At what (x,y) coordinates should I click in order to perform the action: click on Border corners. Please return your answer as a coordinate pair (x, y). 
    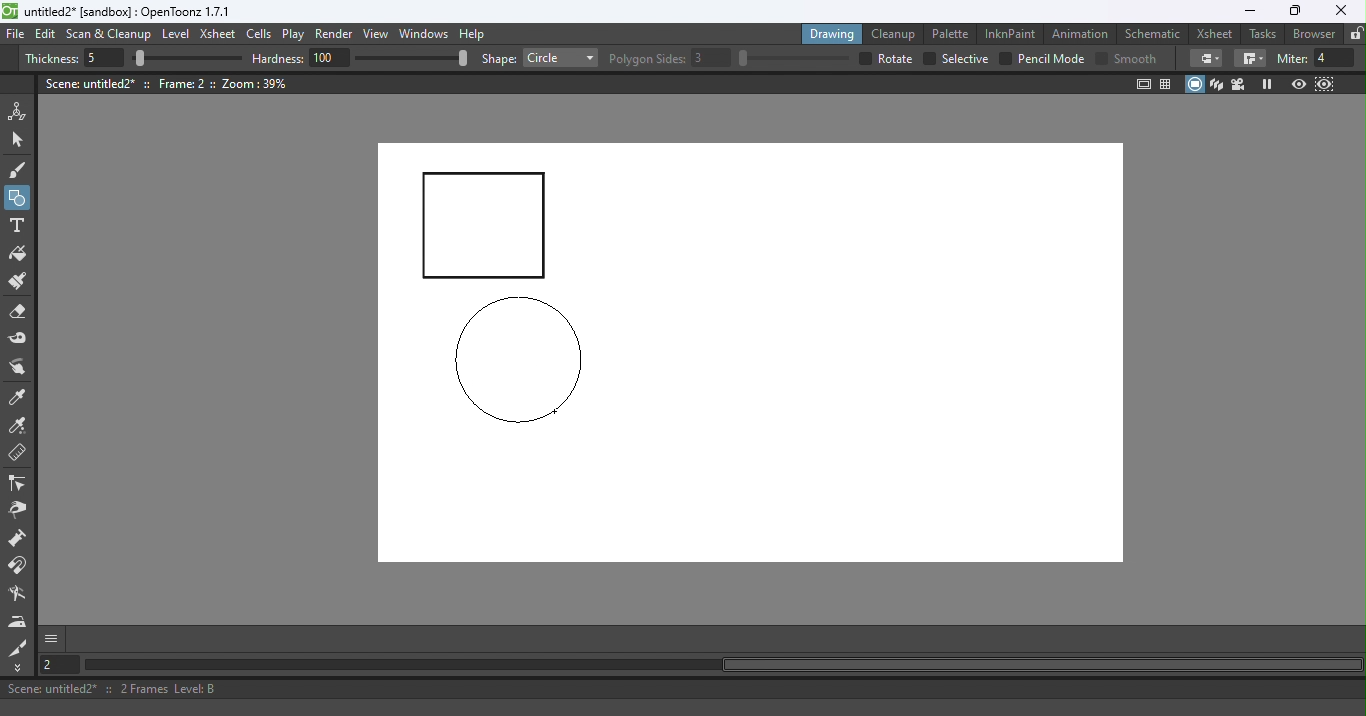
    Looking at the image, I should click on (1206, 58).